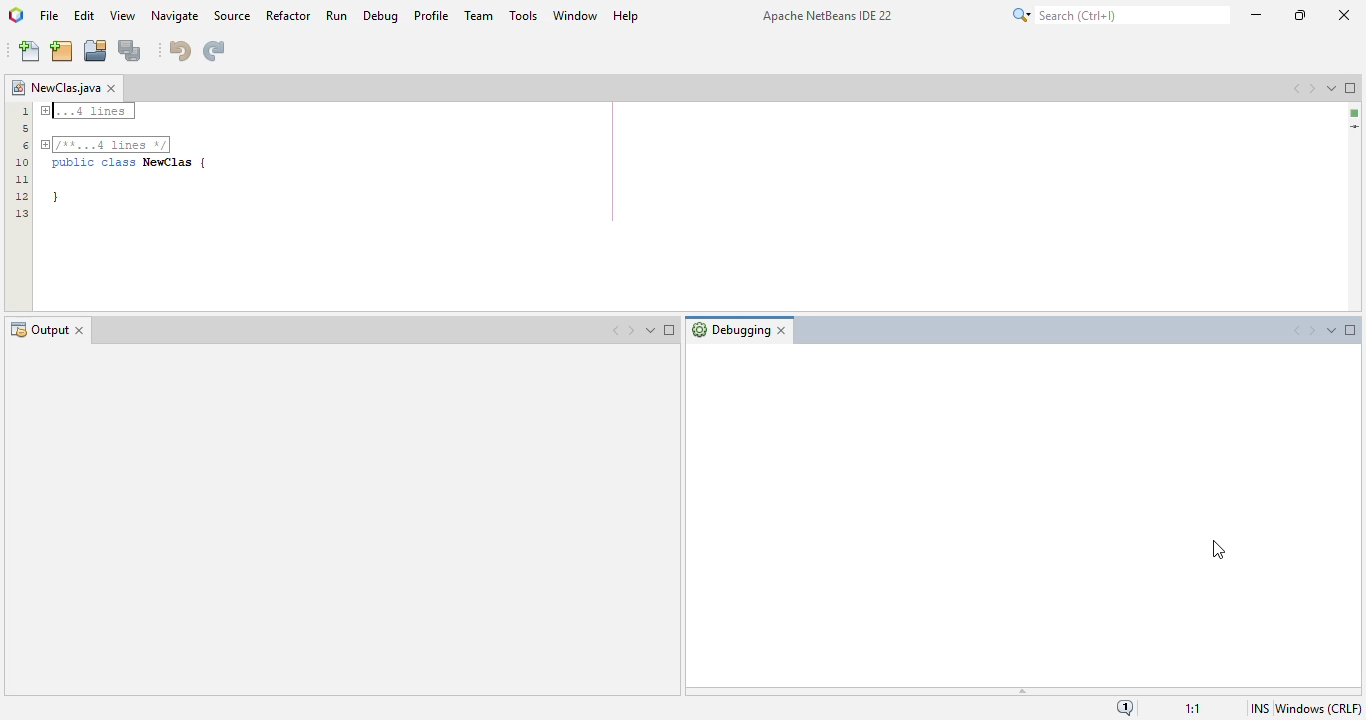 The width and height of the screenshot is (1366, 720). I want to click on navigate, so click(176, 16).